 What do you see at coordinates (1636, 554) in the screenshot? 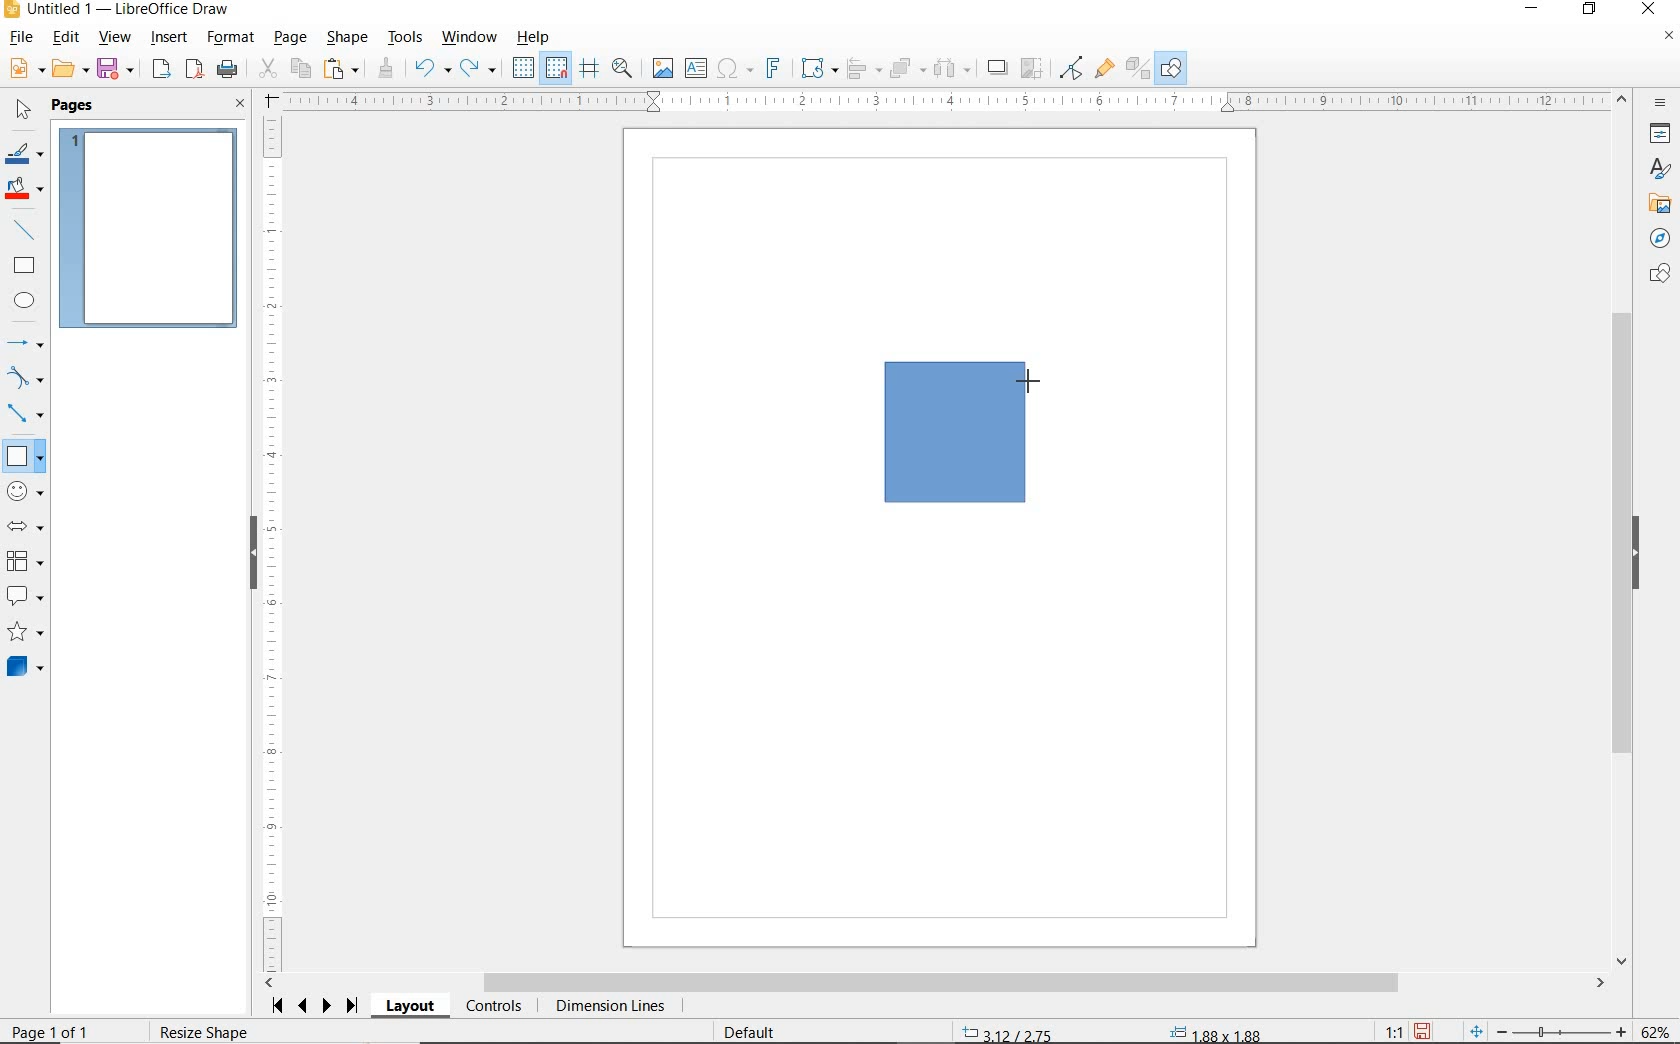
I see `HIDE` at bounding box center [1636, 554].